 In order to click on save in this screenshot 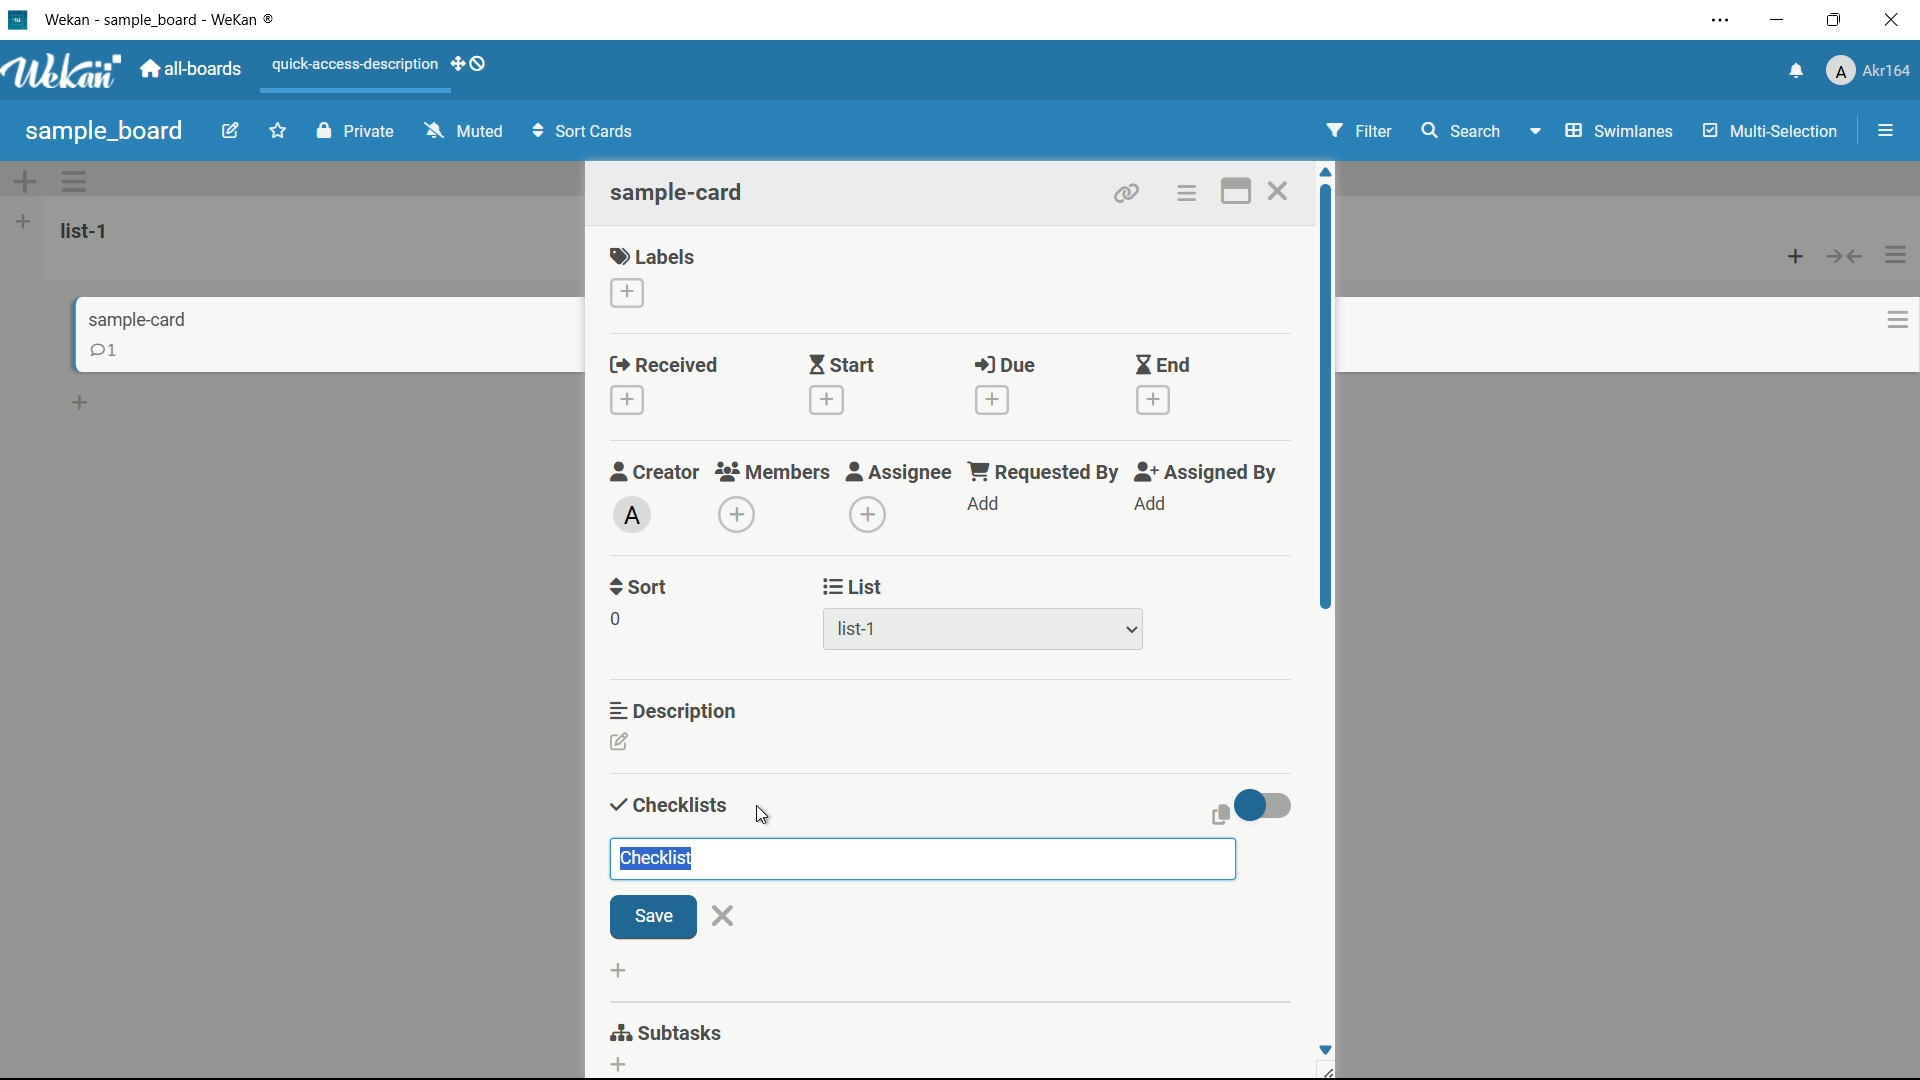, I will do `click(655, 916)`.